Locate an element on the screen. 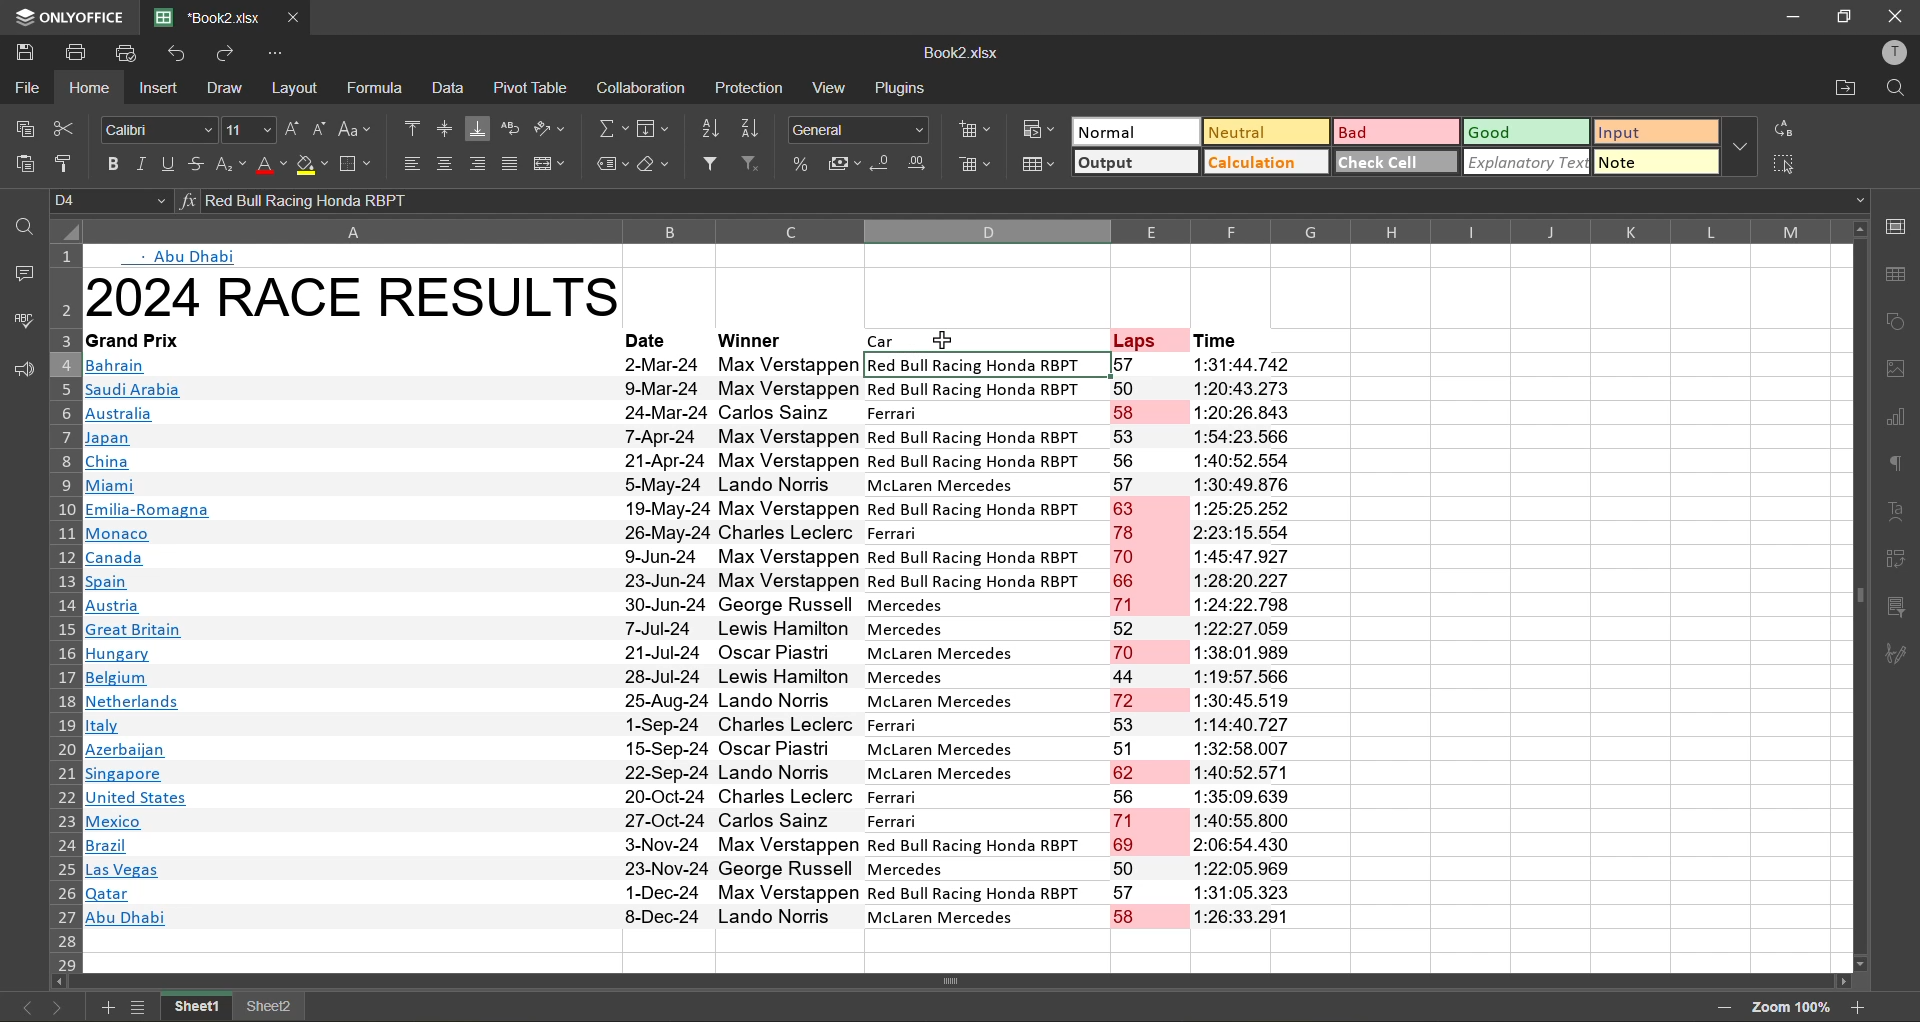 Image resolution: width=1920 pixels, height=1022 pixels. protection is located at coordinates (751, 90).